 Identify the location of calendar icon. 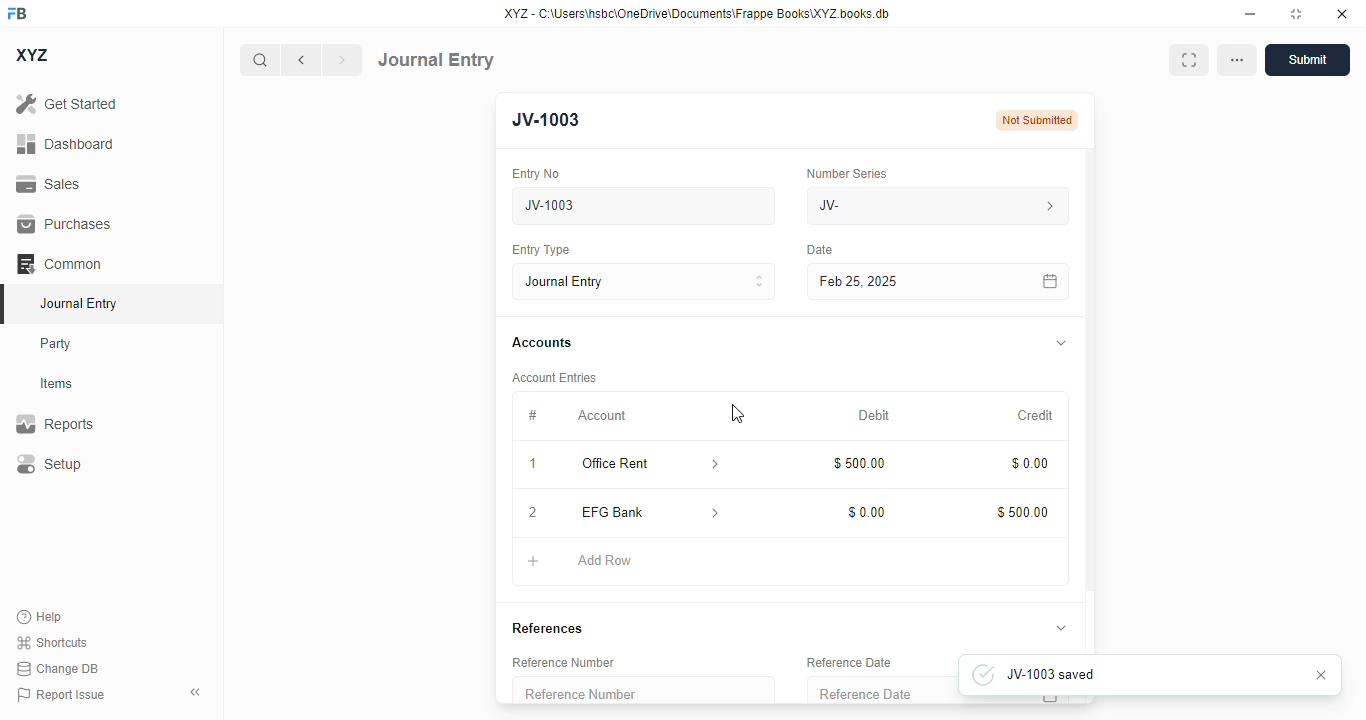
(1049, 699).